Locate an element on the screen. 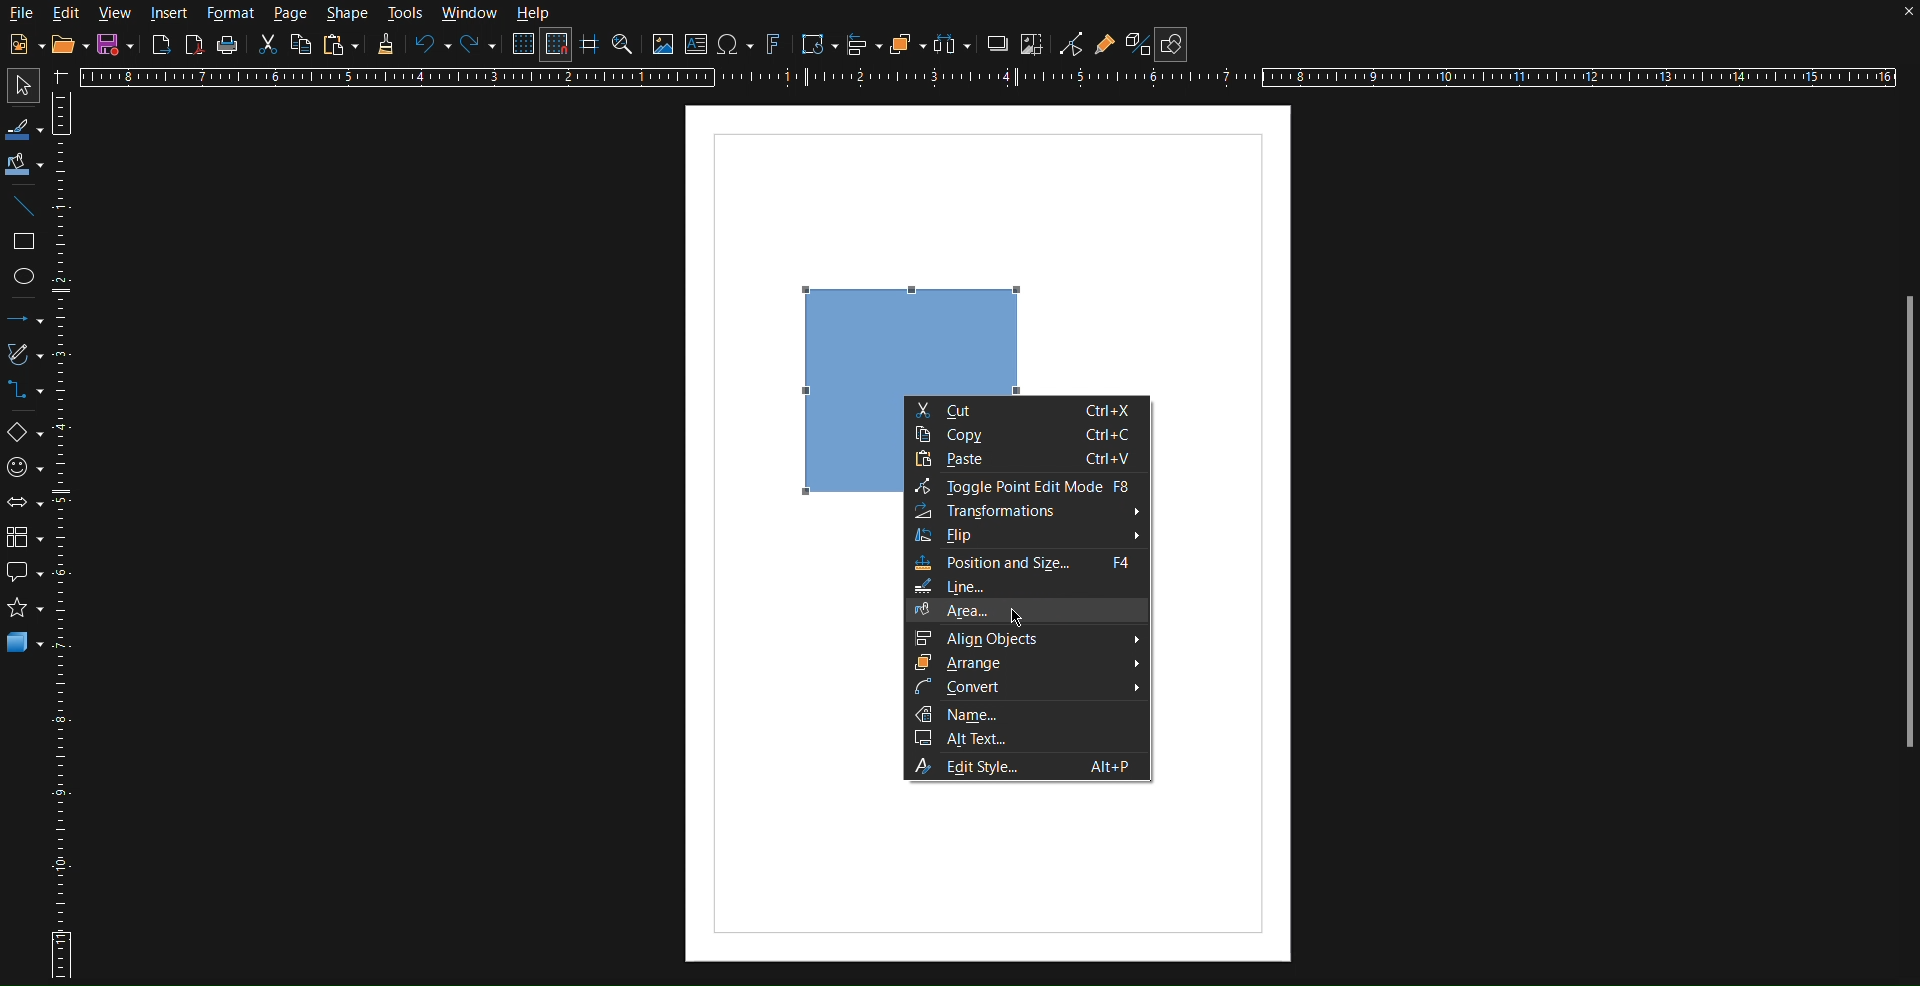  Tools is located at coordinates (406, 14).